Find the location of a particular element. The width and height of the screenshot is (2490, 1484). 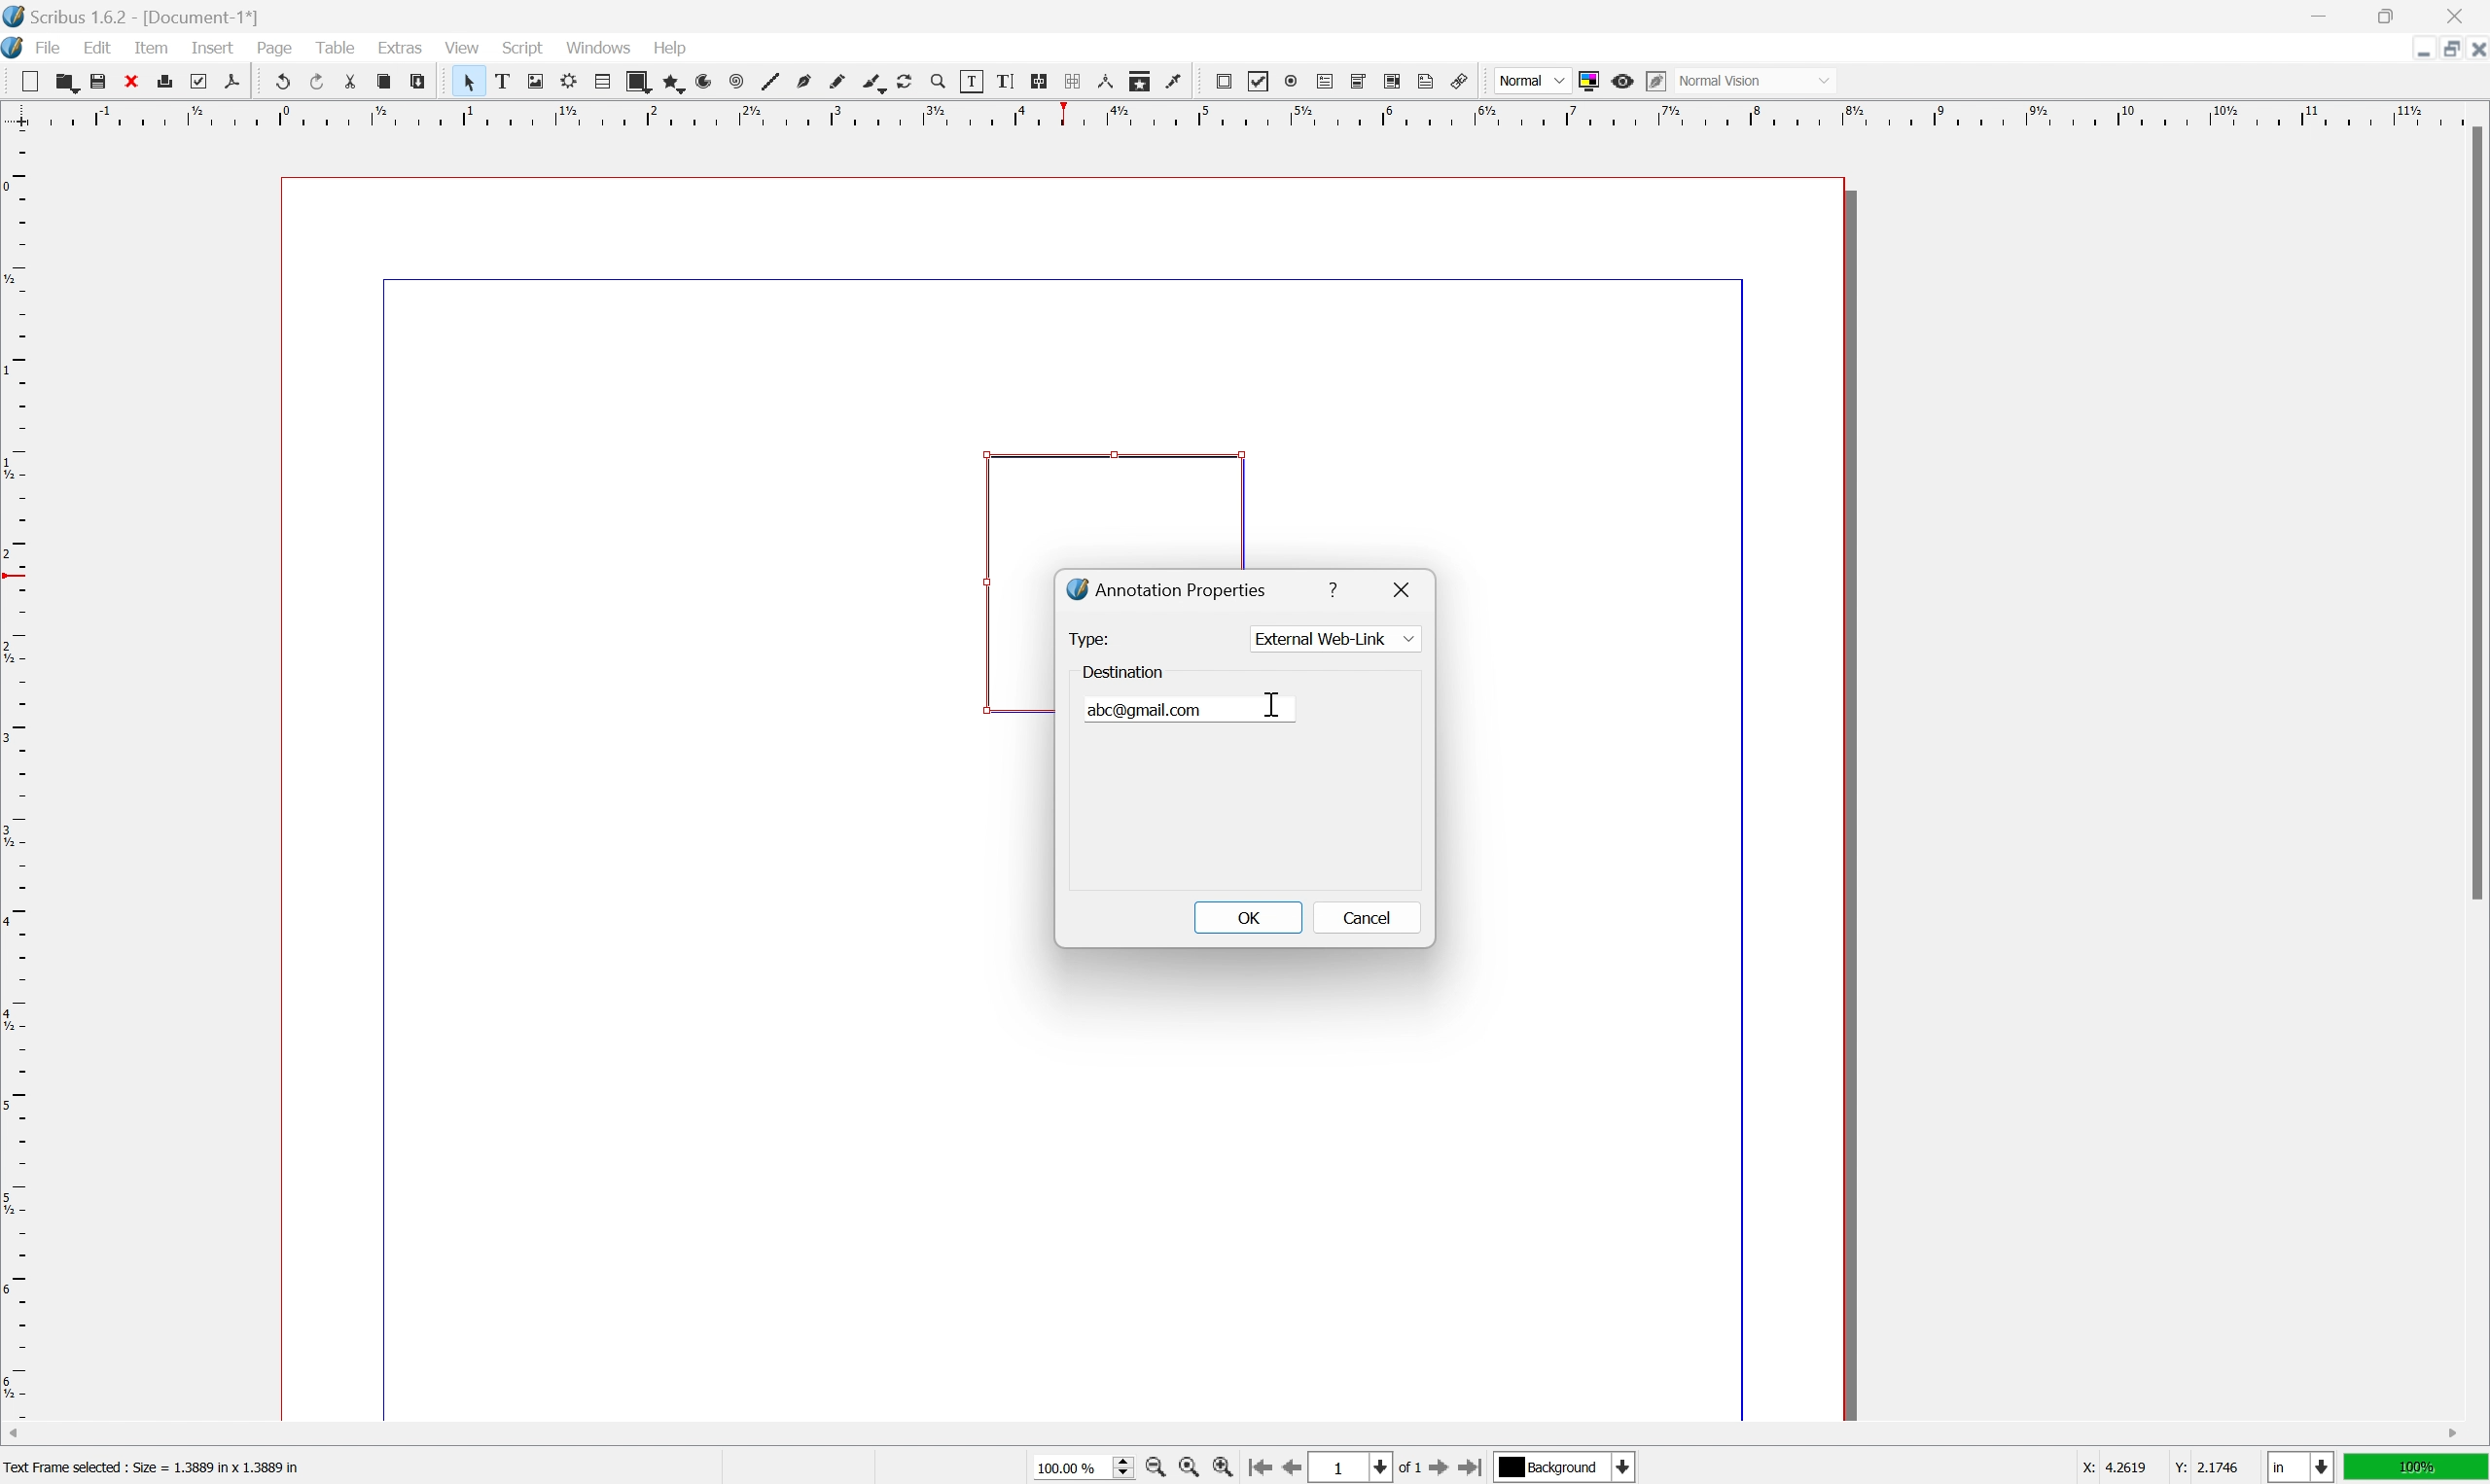

edit in preview mode is located at coordinates (1656, 81).